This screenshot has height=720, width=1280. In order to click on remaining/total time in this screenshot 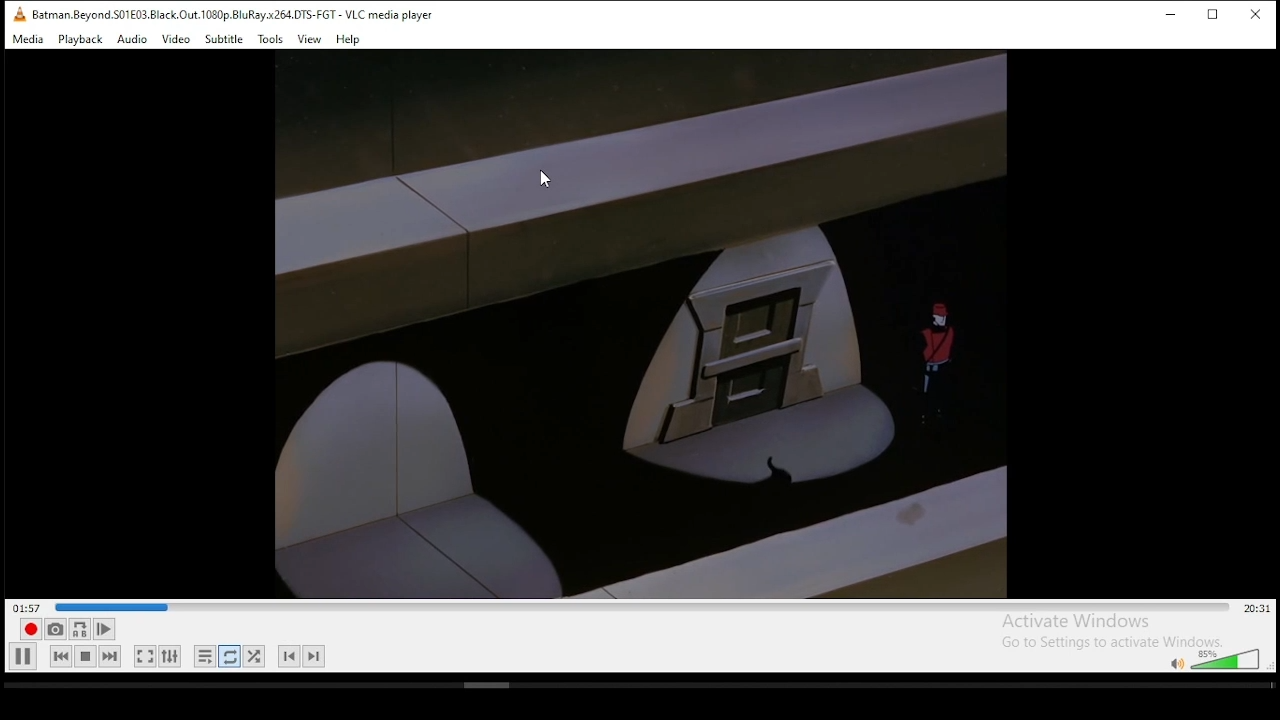, I will do `click(1256, 608)`.